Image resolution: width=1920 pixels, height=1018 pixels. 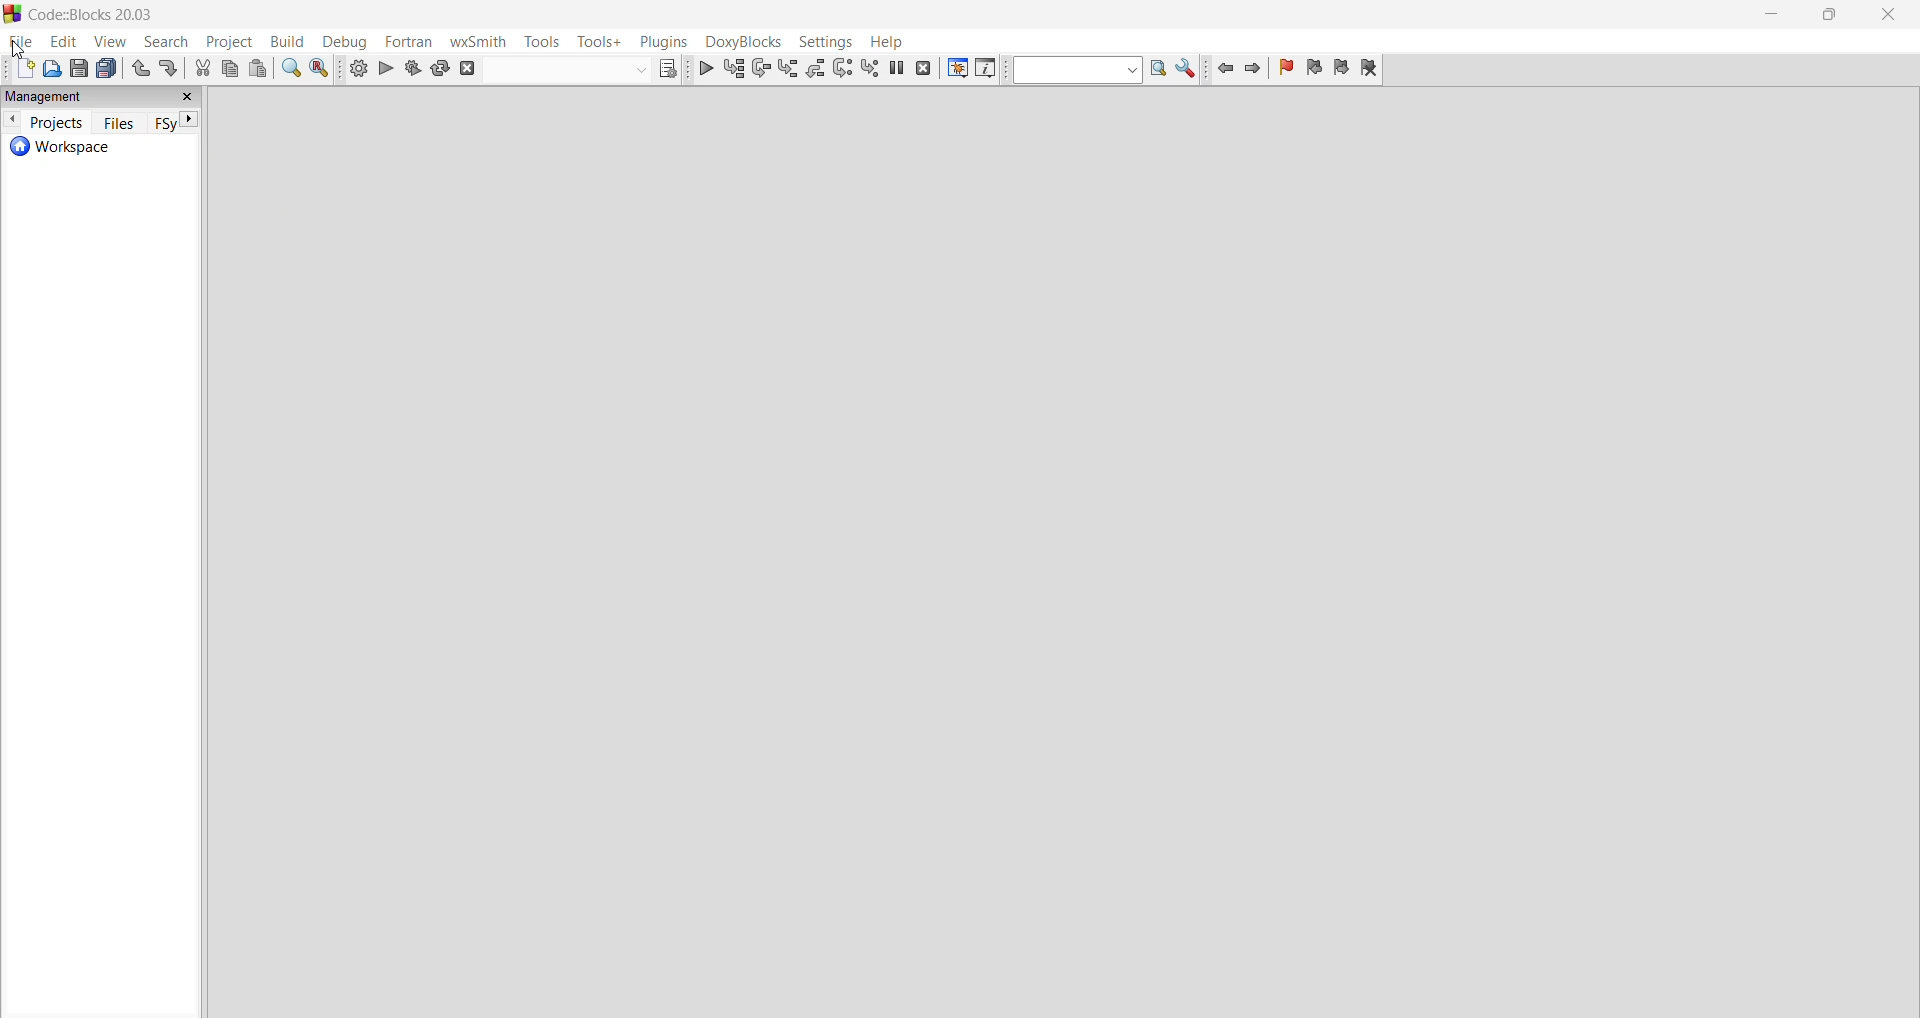 I want to click on build target, so click(x=567, y=71).